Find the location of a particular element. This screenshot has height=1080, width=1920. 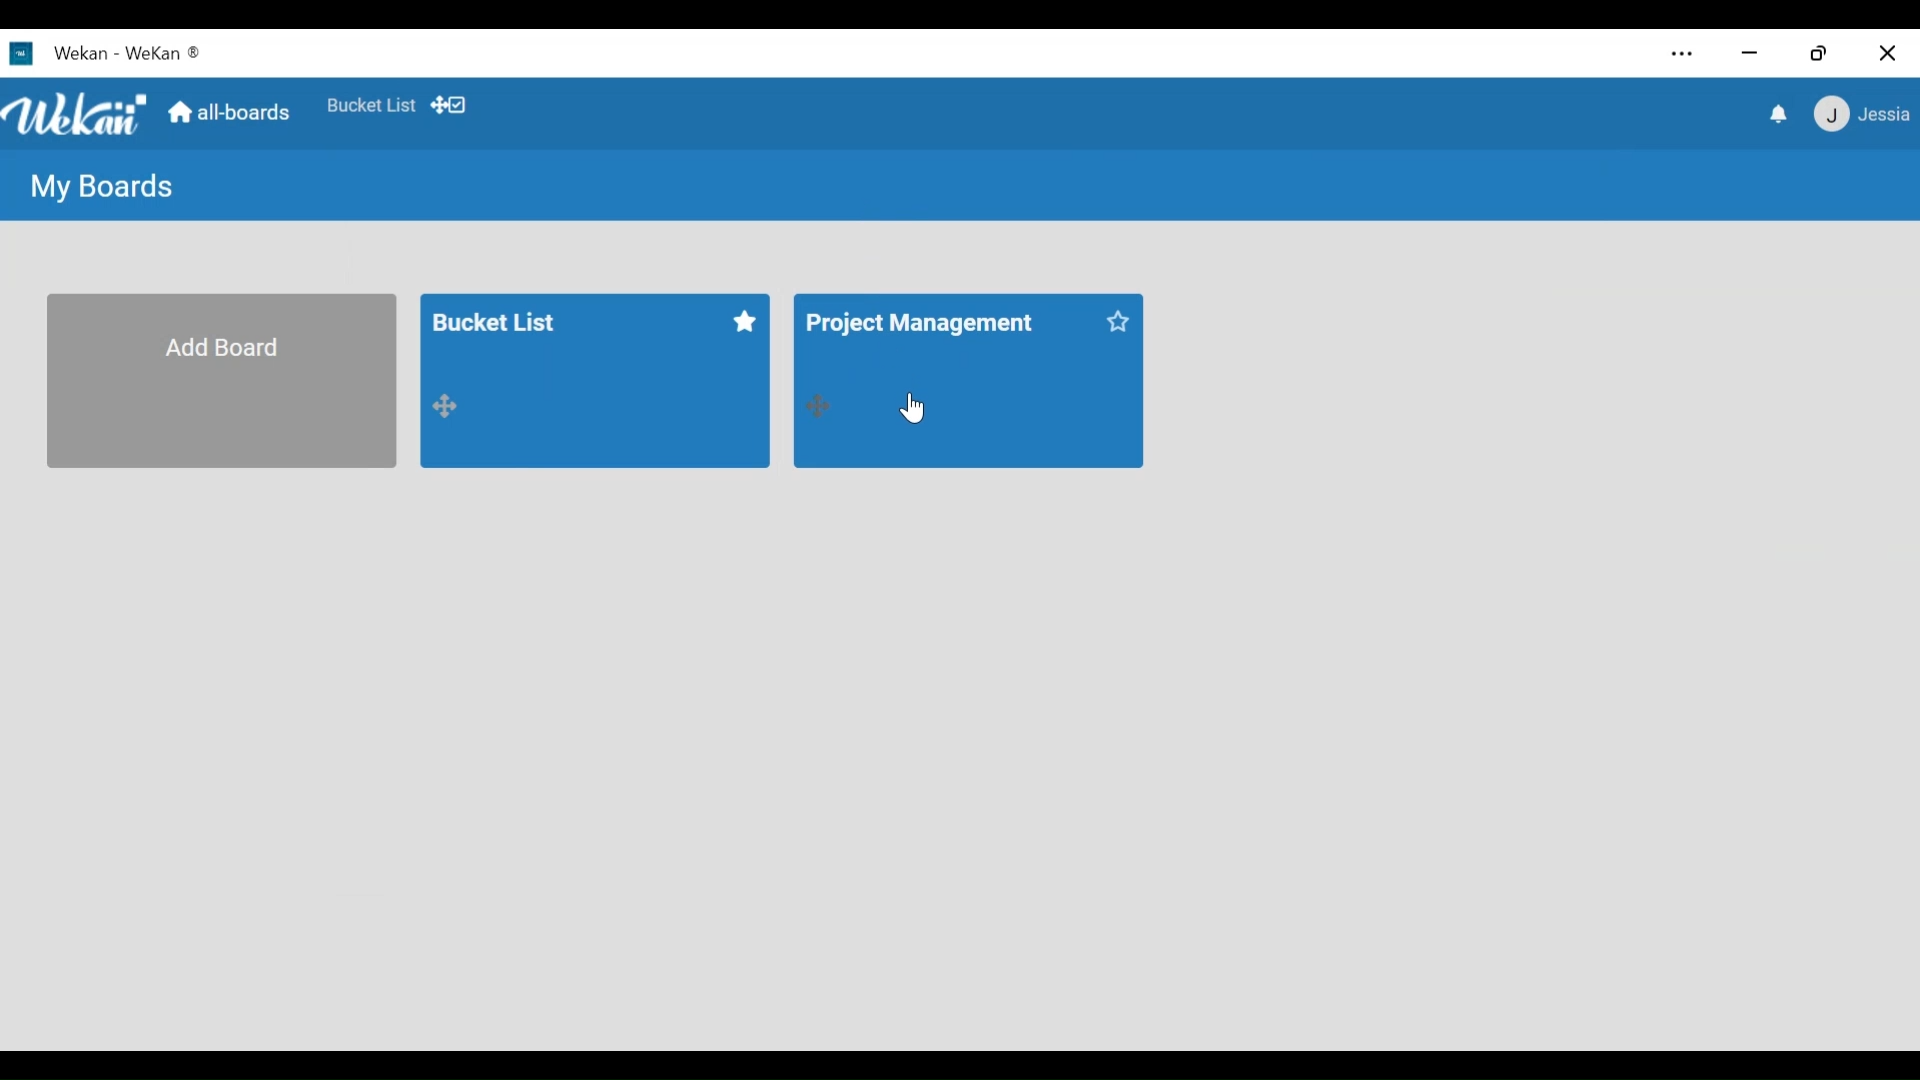

star is located at coordinates (1119, 321).